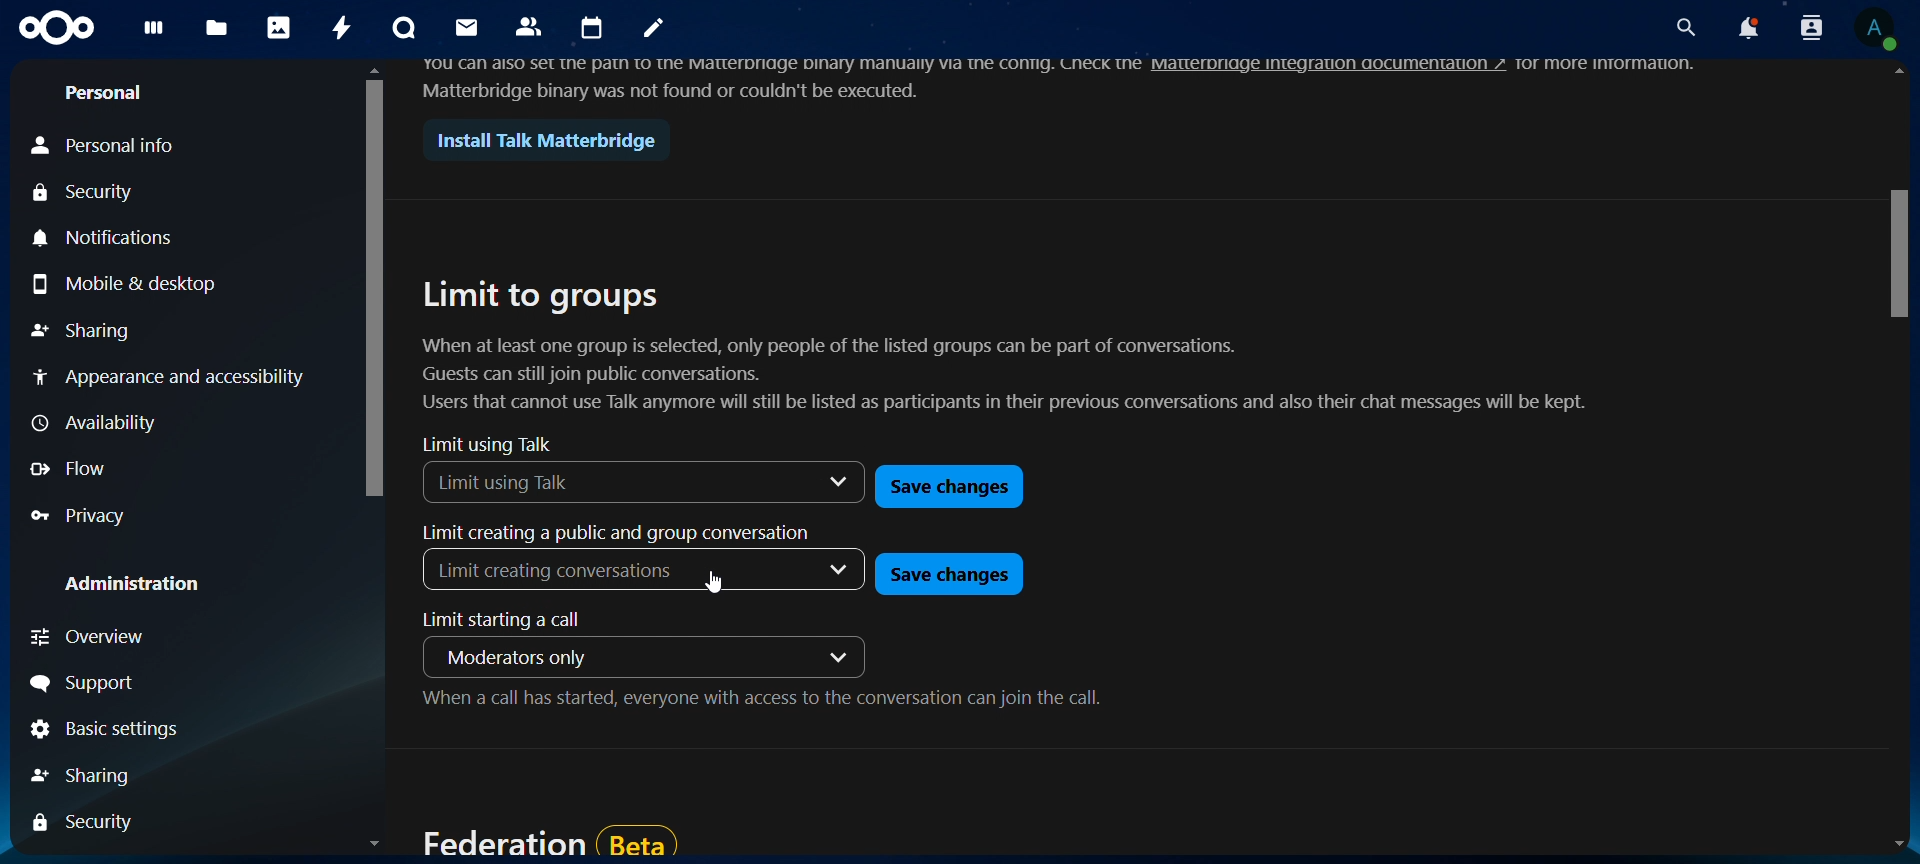 This screenshot has width=1920, height=864. I want to click on Overview, so click(183, 637).